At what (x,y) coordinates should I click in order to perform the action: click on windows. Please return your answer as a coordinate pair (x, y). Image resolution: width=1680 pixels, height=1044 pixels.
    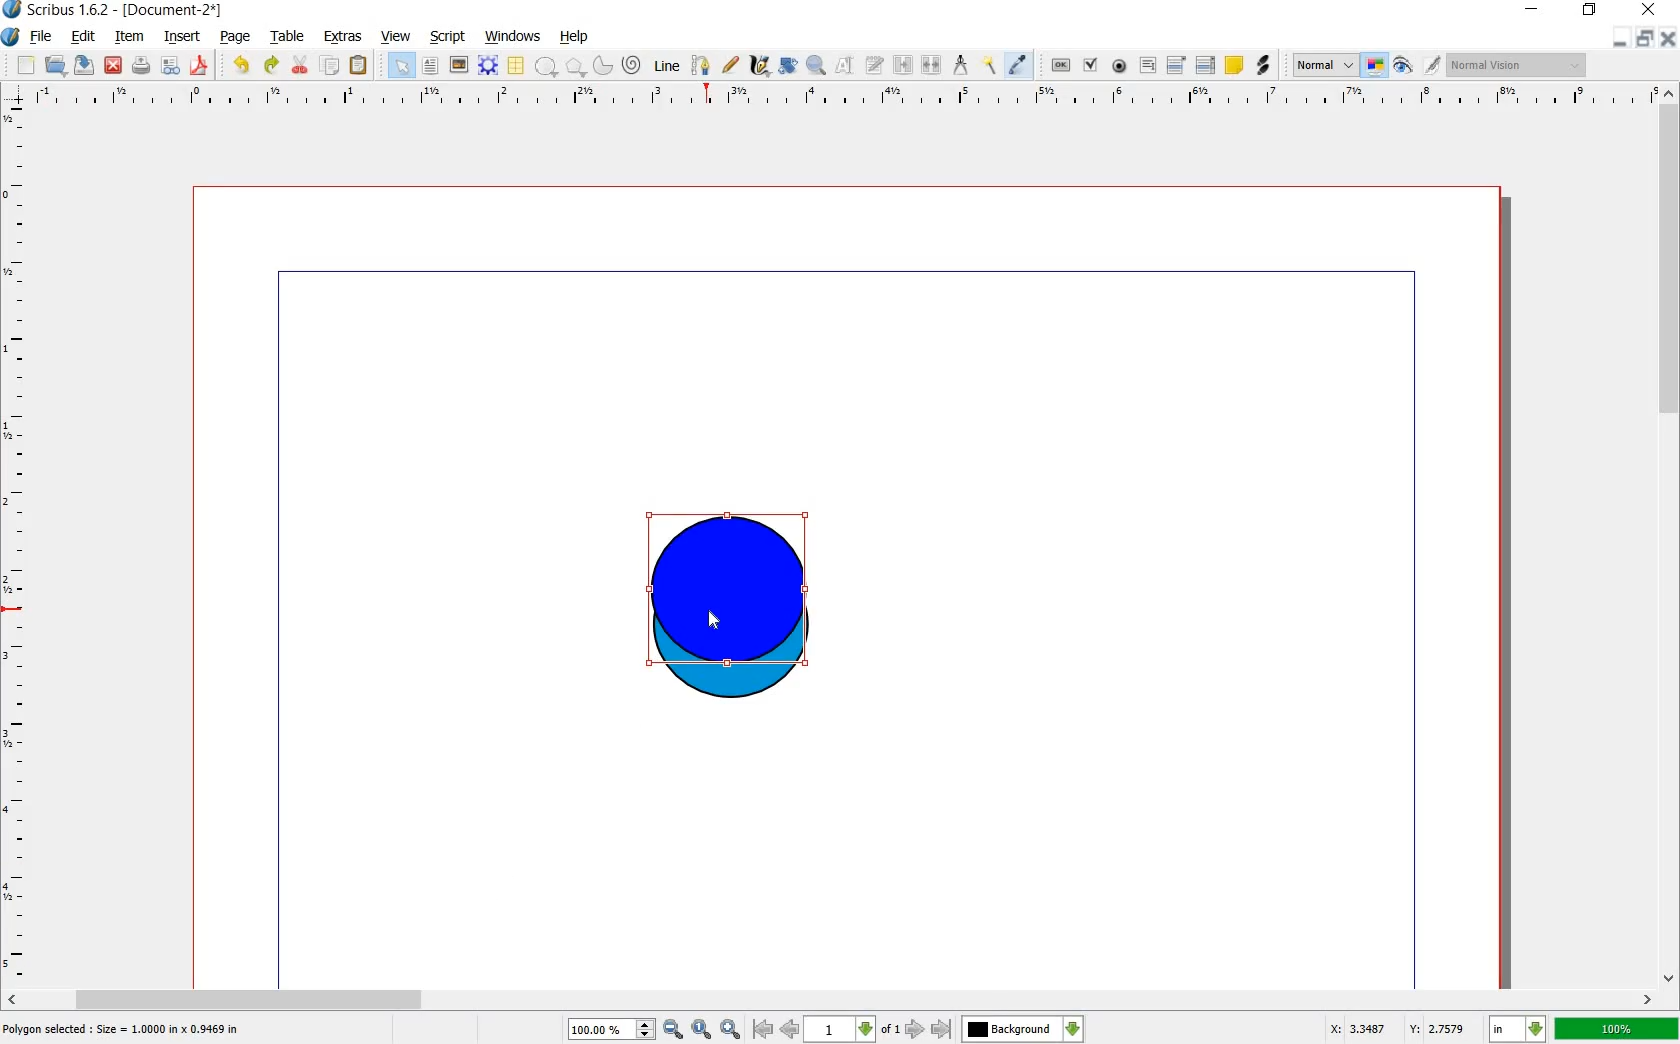
    Looking at the image, I should click on (512, 37).